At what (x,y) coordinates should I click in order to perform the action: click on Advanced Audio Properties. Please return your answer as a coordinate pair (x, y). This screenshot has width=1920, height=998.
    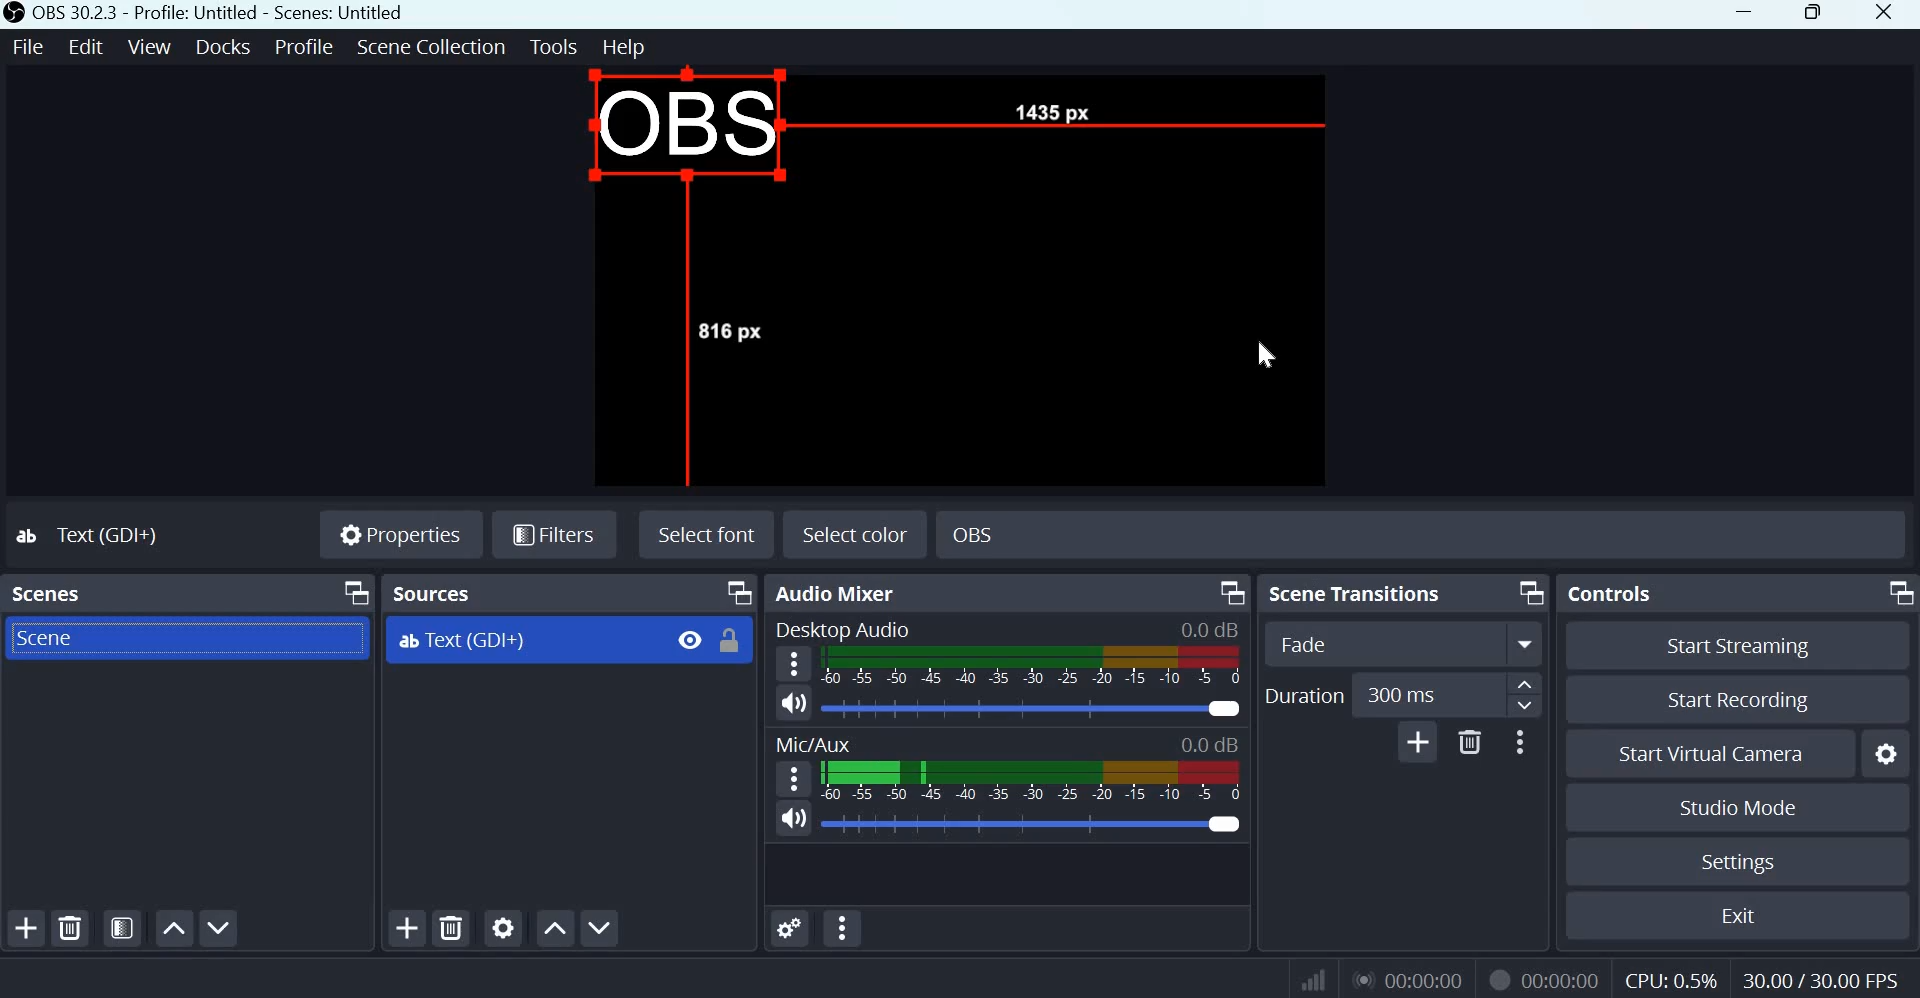
    Looking at the image, I should click on (791, 928).